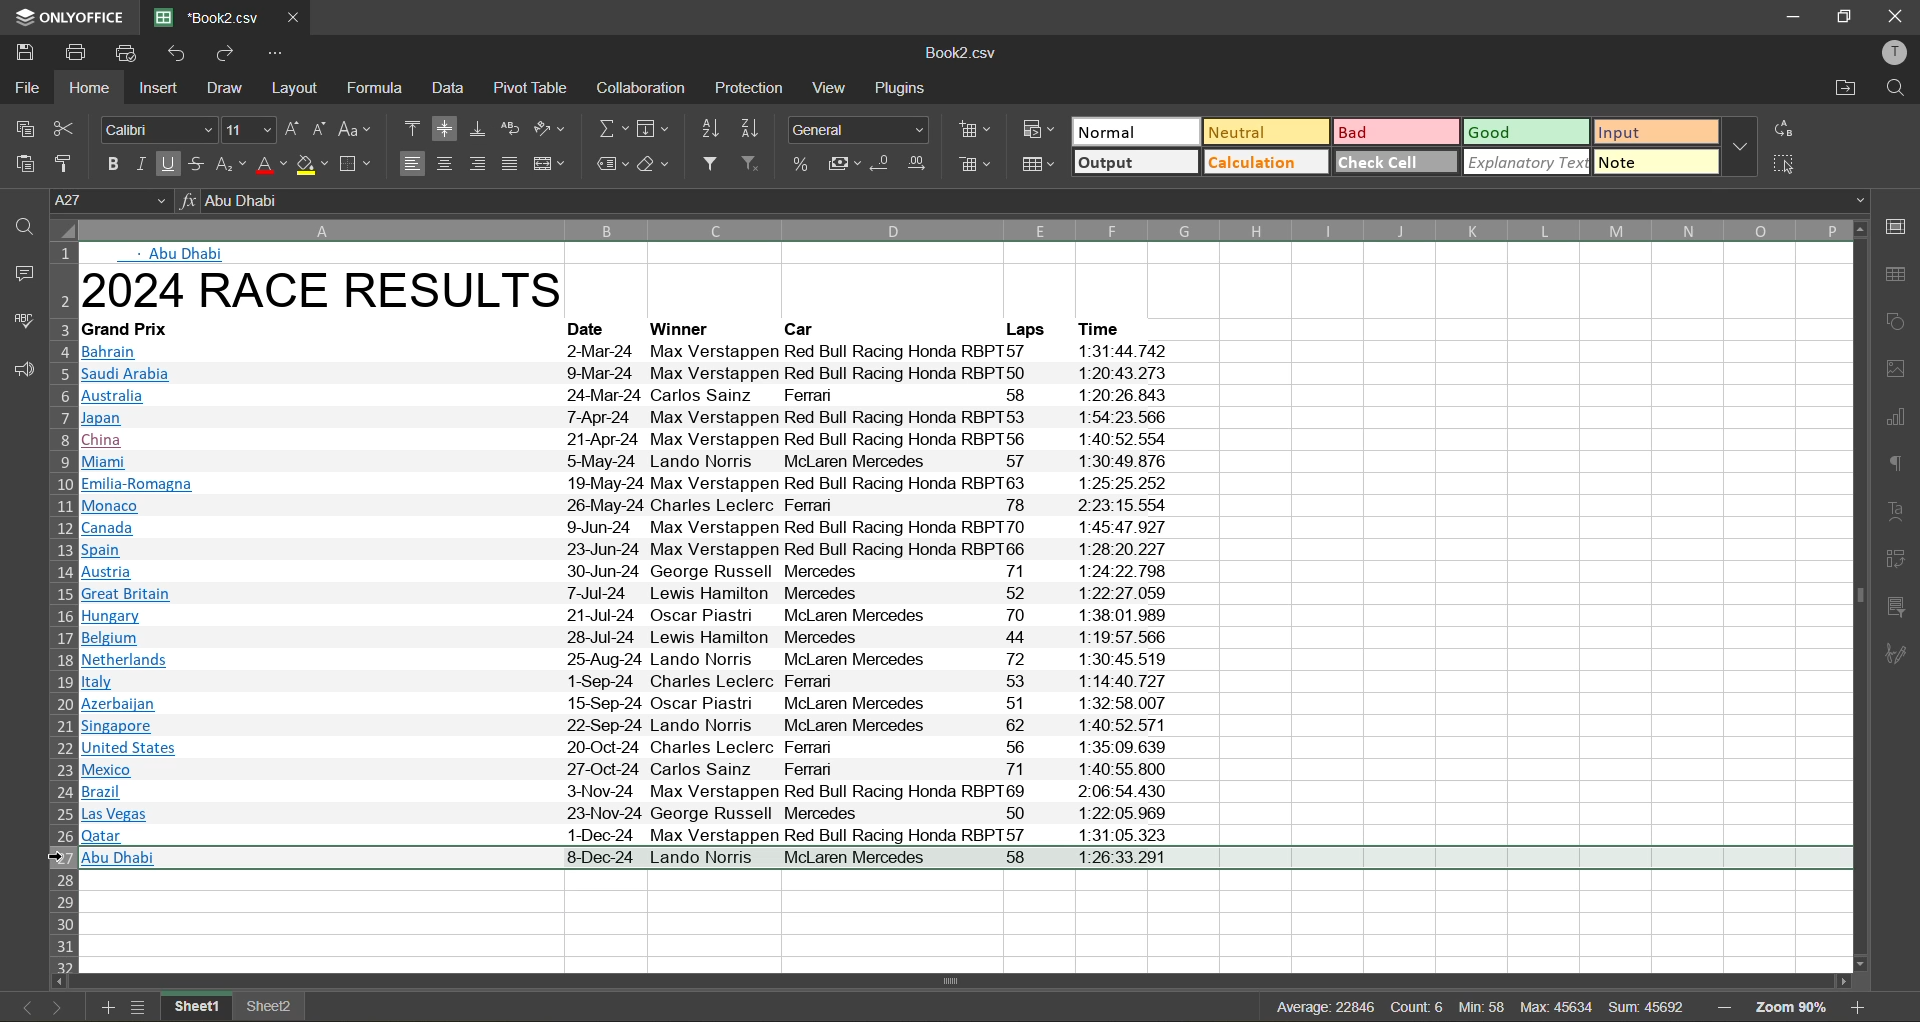 The height and width of the screenshot is (1022, 1920). Describe the element at coordinates (322, 901) in the screenshot. I see `selected cell` at that location.